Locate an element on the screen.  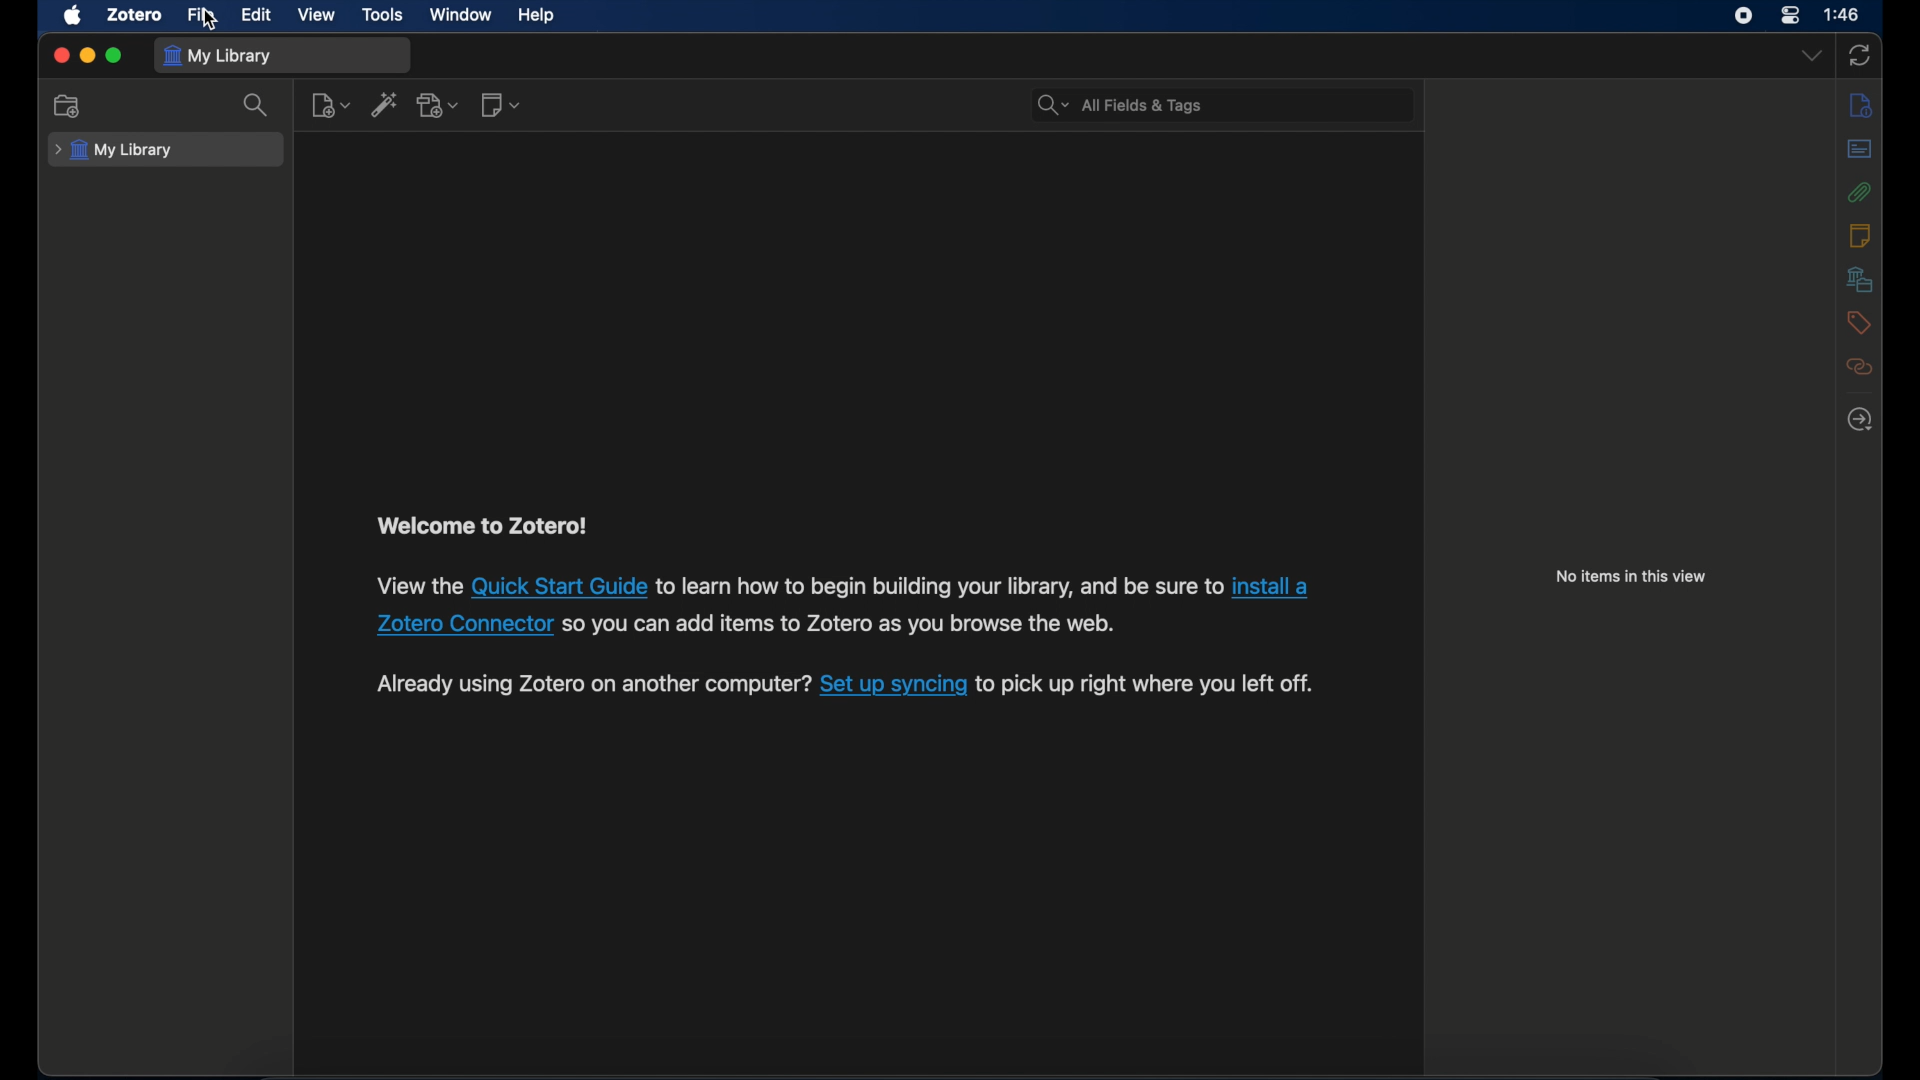
1:46 is located at coordinates (1843, 15).